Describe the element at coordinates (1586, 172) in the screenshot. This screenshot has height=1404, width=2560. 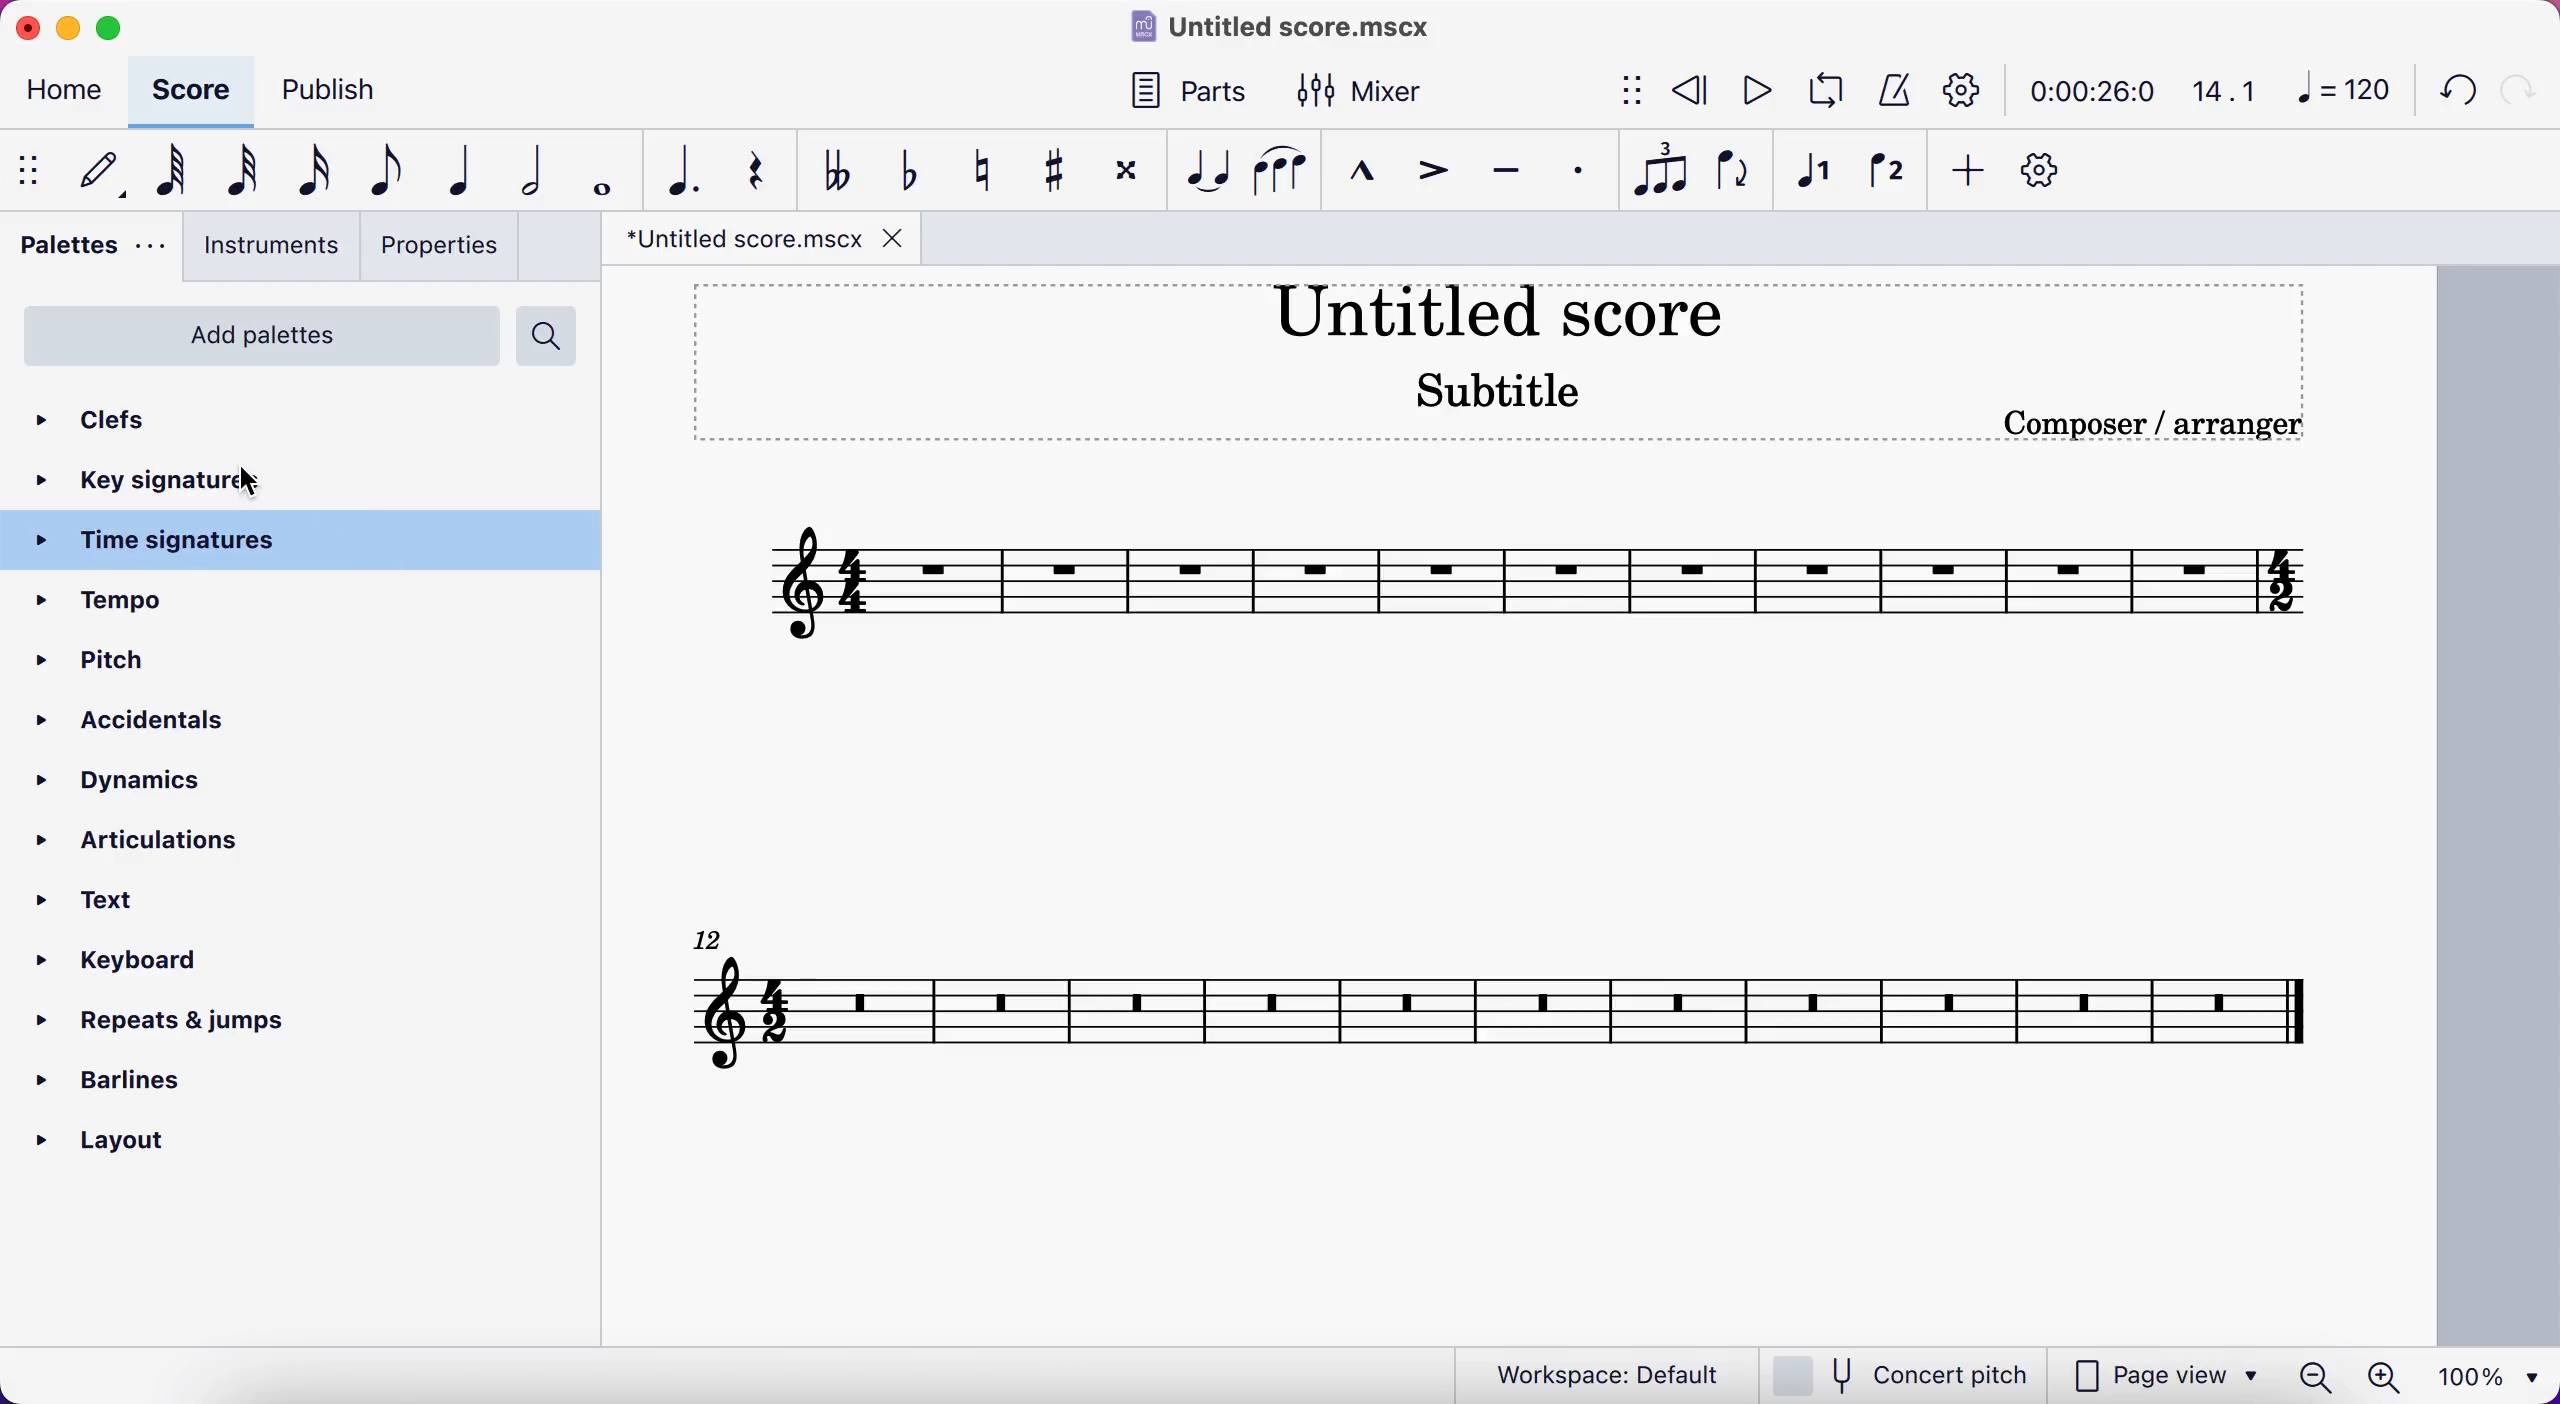
I see `staccato` at that location.